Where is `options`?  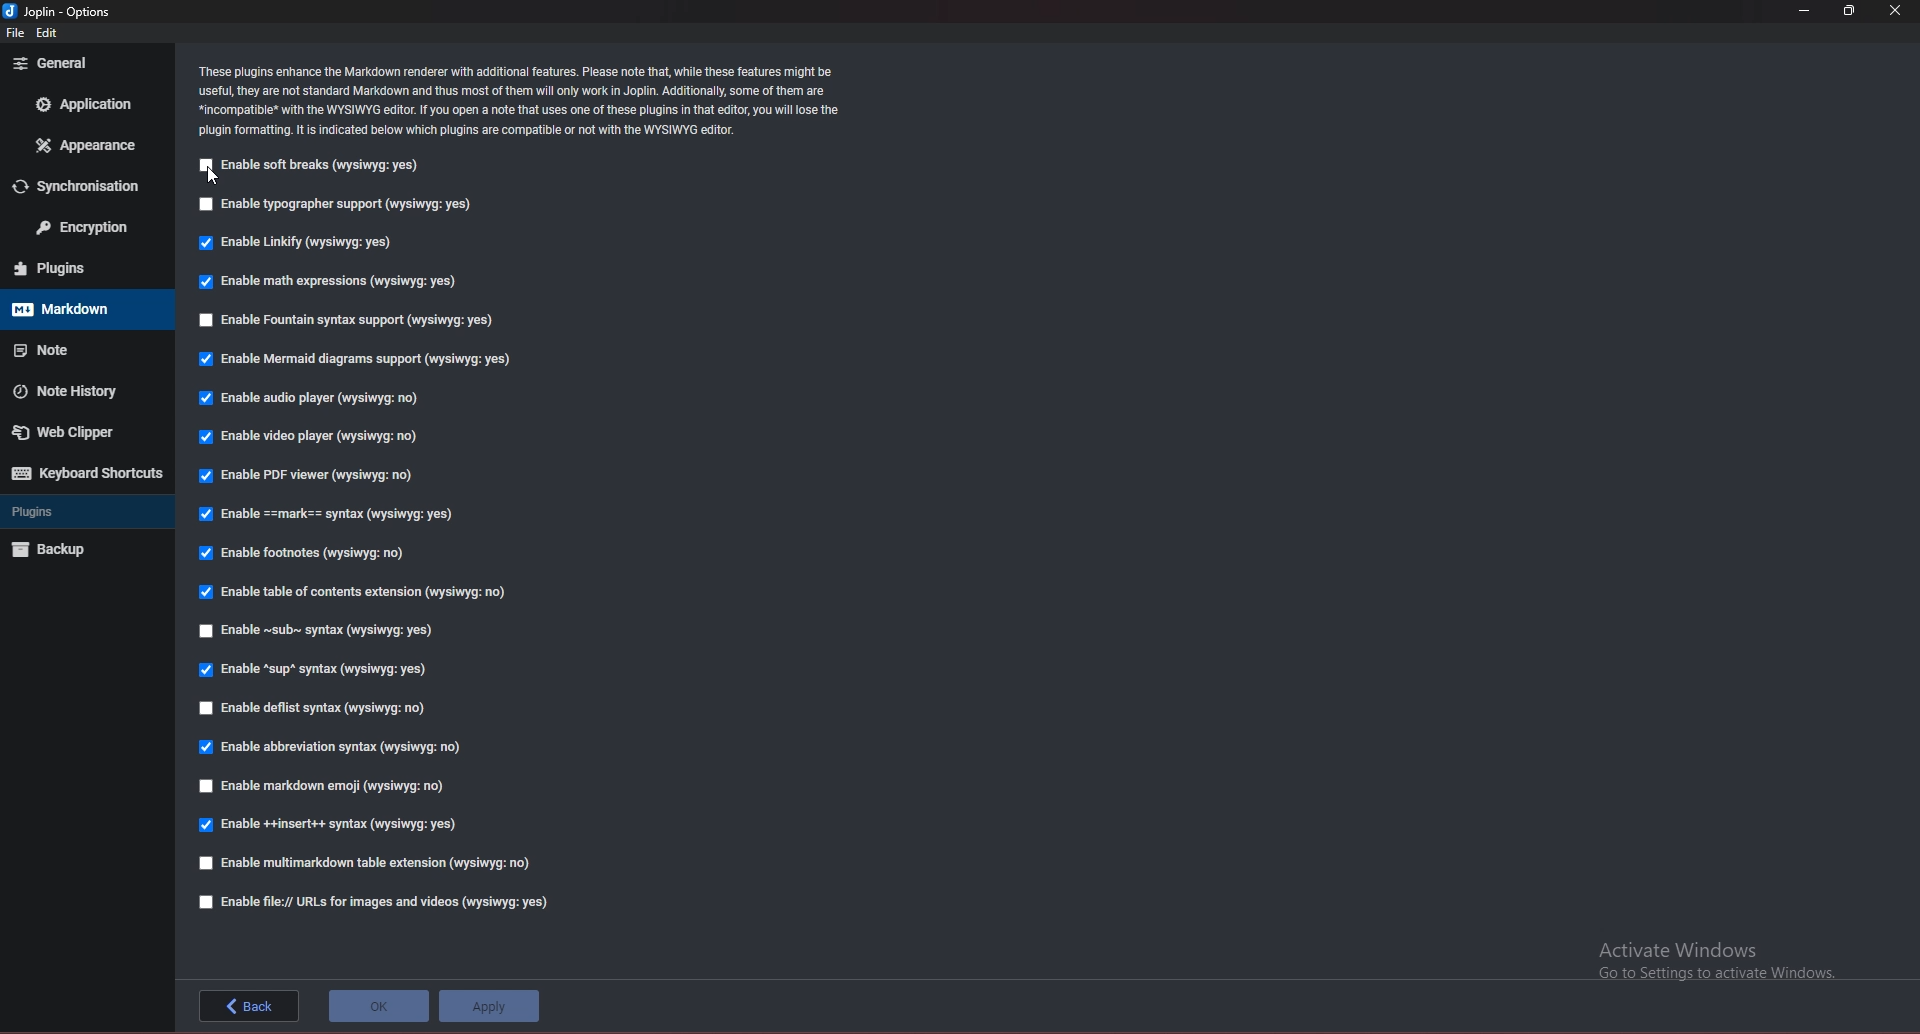 options is located at coordinates (58, 11).